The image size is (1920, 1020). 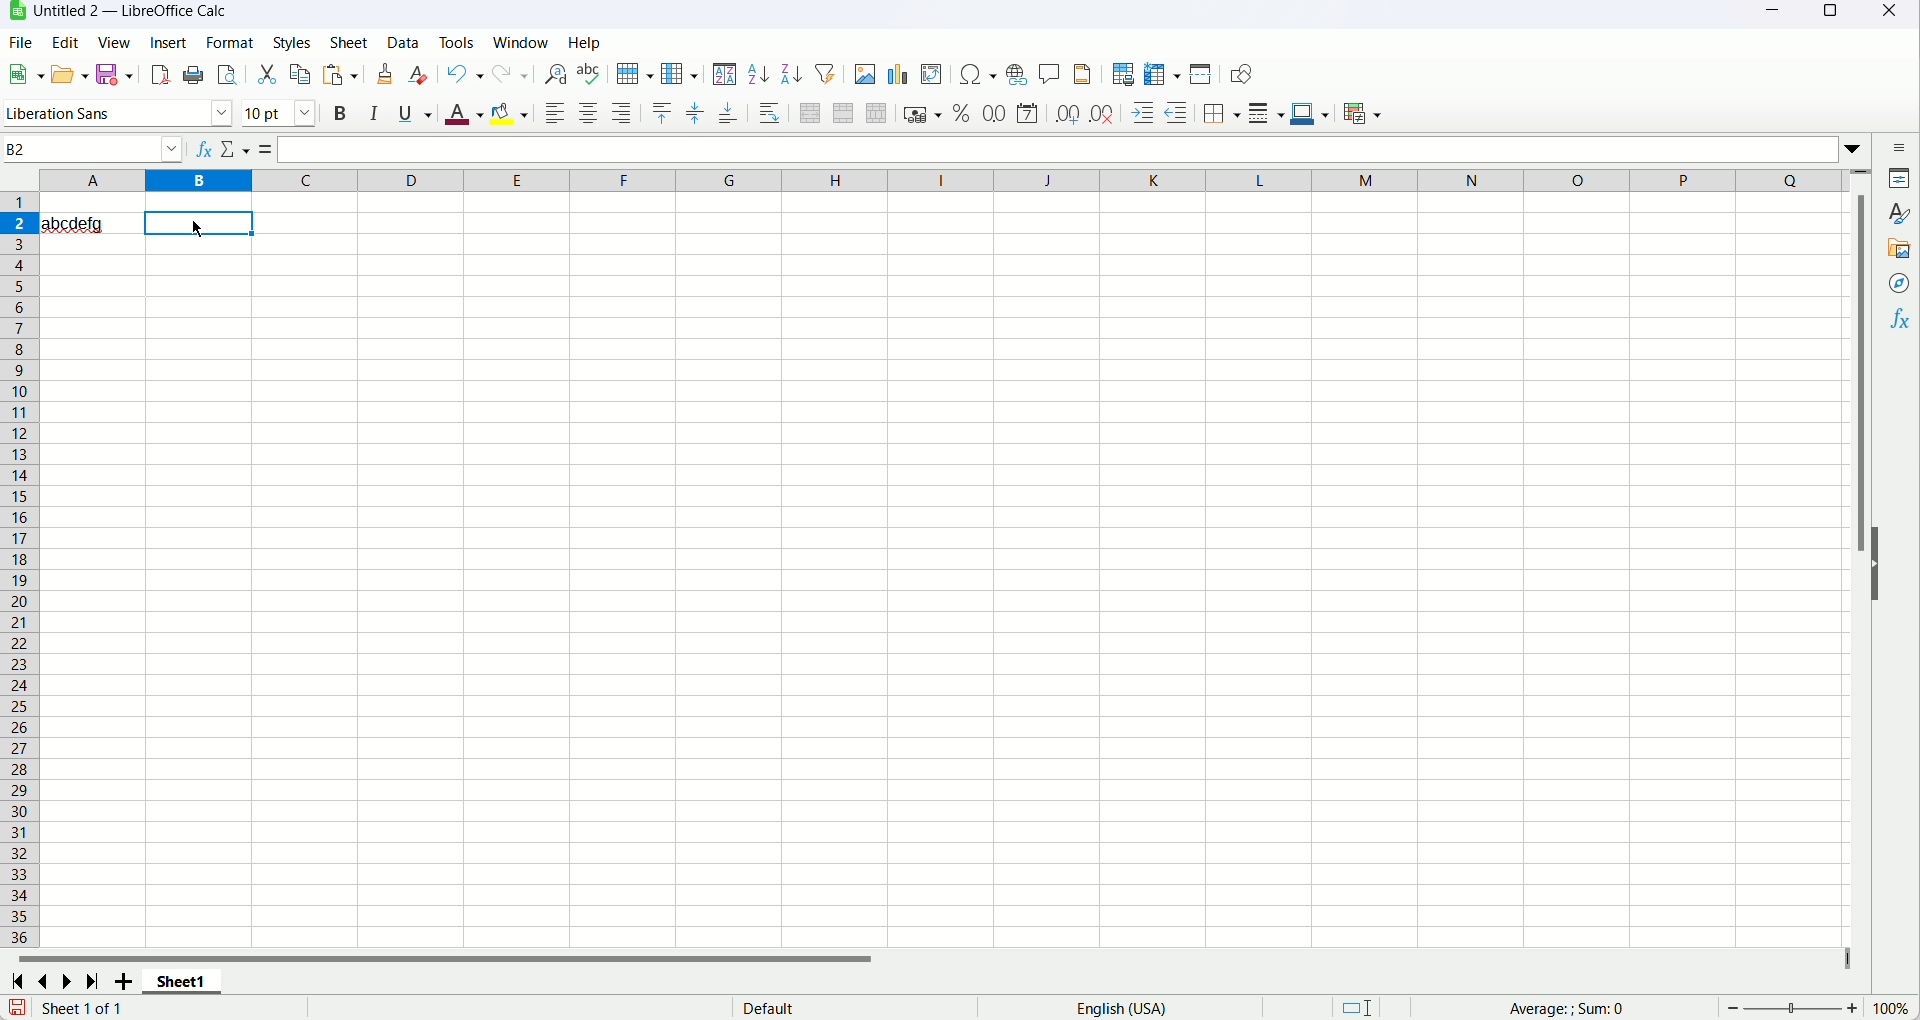 What do you see at coordinates (556, 74) in the screenshot?
I see `find and replace` at bounding box center [556, 74].